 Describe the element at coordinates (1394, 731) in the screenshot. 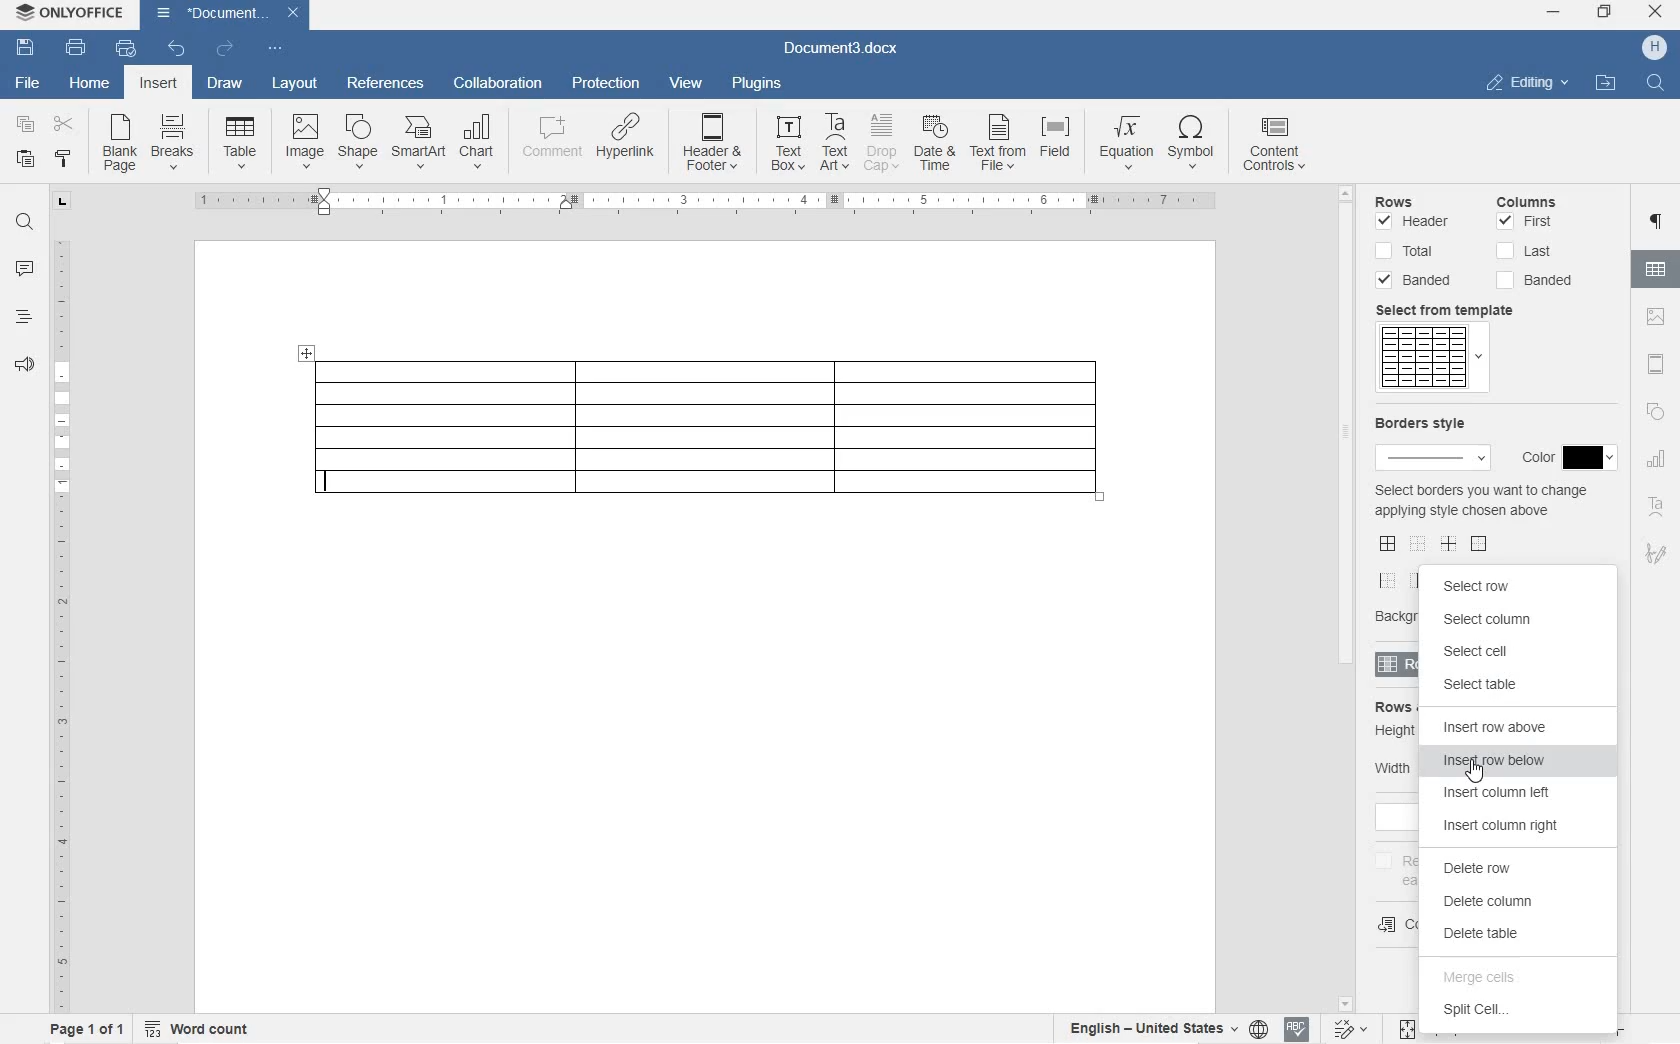

I see `Height` at that location.